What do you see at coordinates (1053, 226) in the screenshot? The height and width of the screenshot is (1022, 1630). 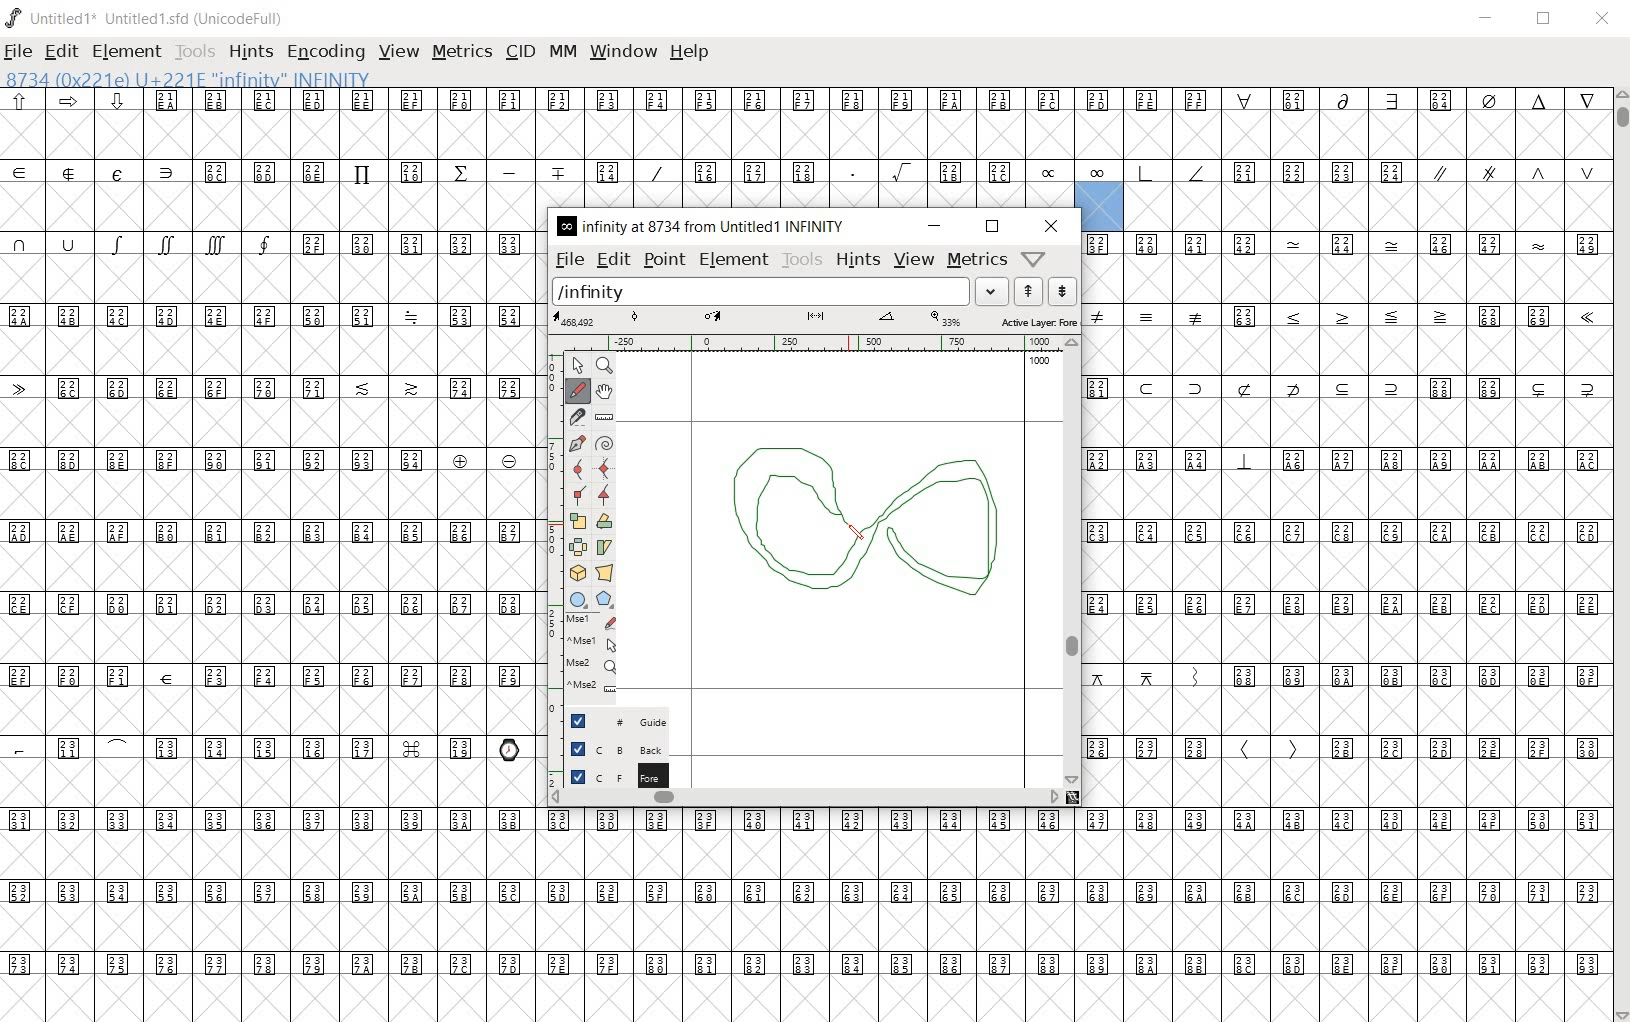 I see `close` at bounding box center [1053, 226].